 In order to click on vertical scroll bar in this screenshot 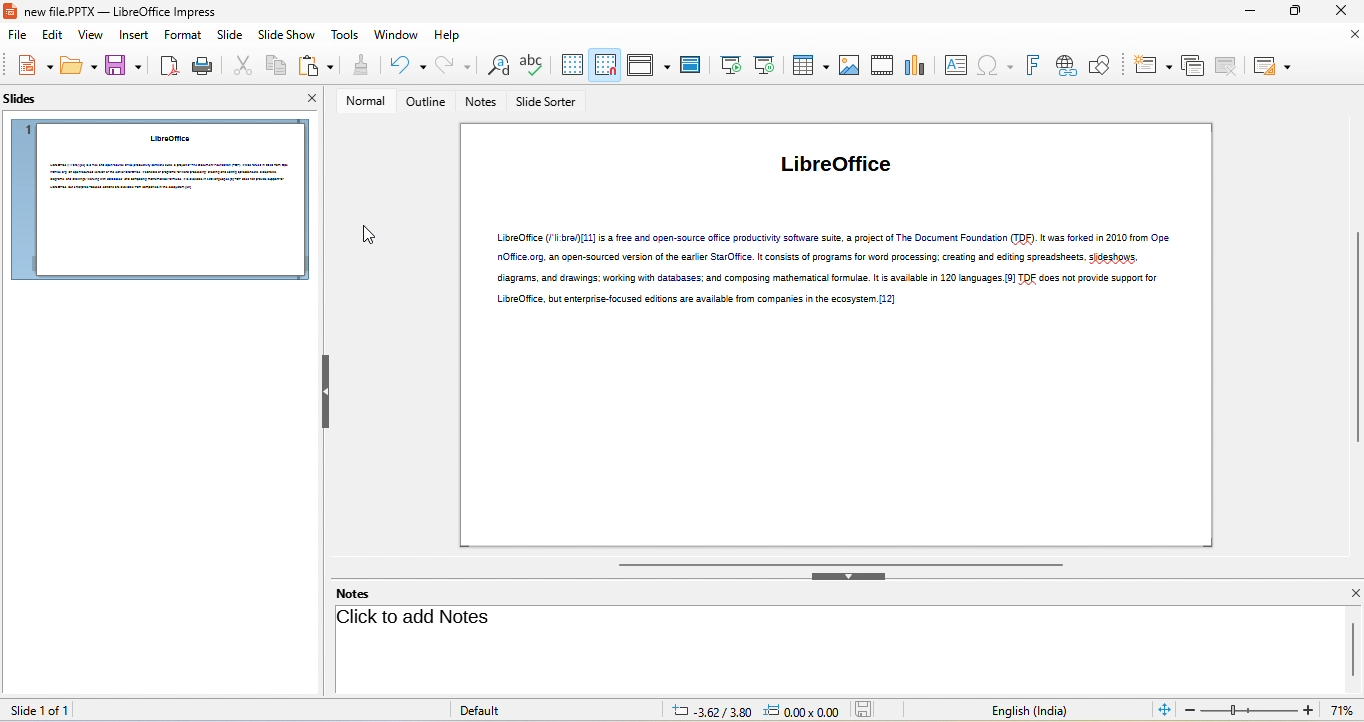, I will do `click(1355, 337)`.